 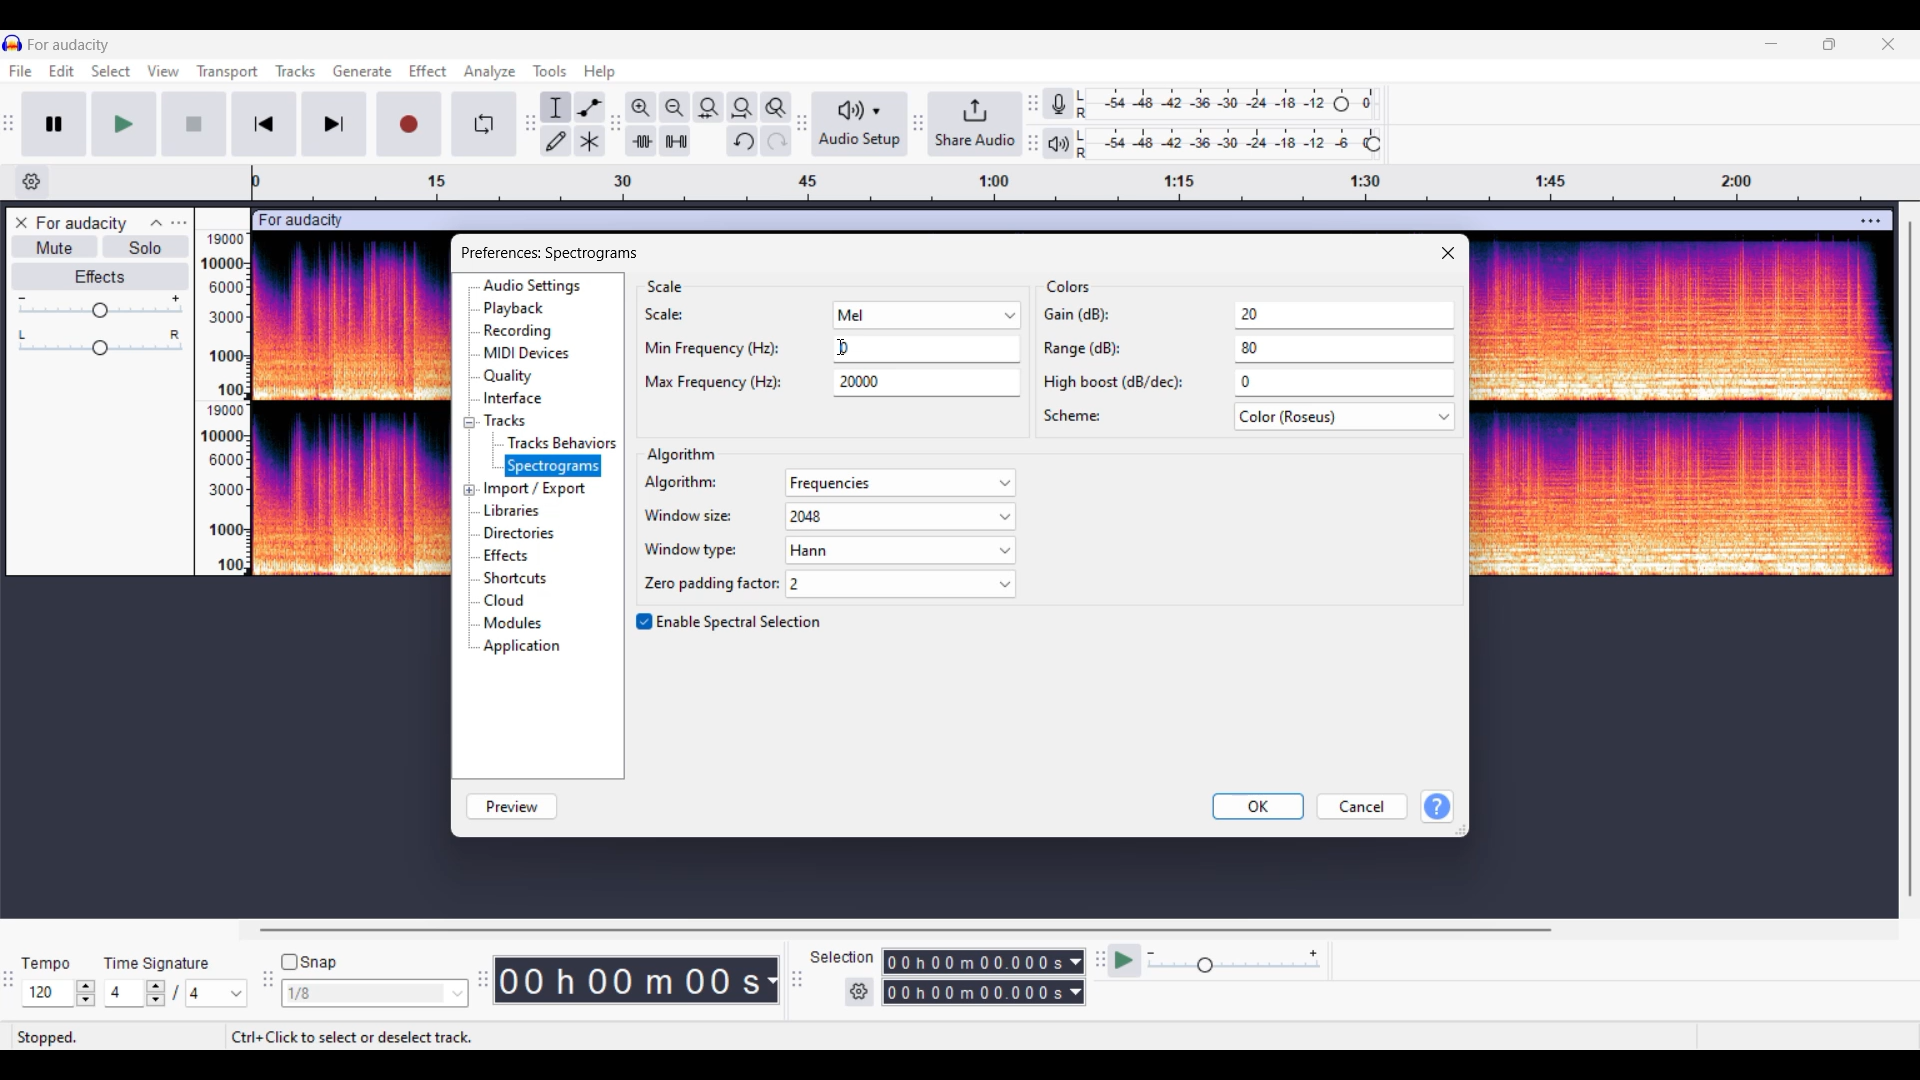 I want to click on Expand/Collapse specific setting, so click(x=469, y=457).